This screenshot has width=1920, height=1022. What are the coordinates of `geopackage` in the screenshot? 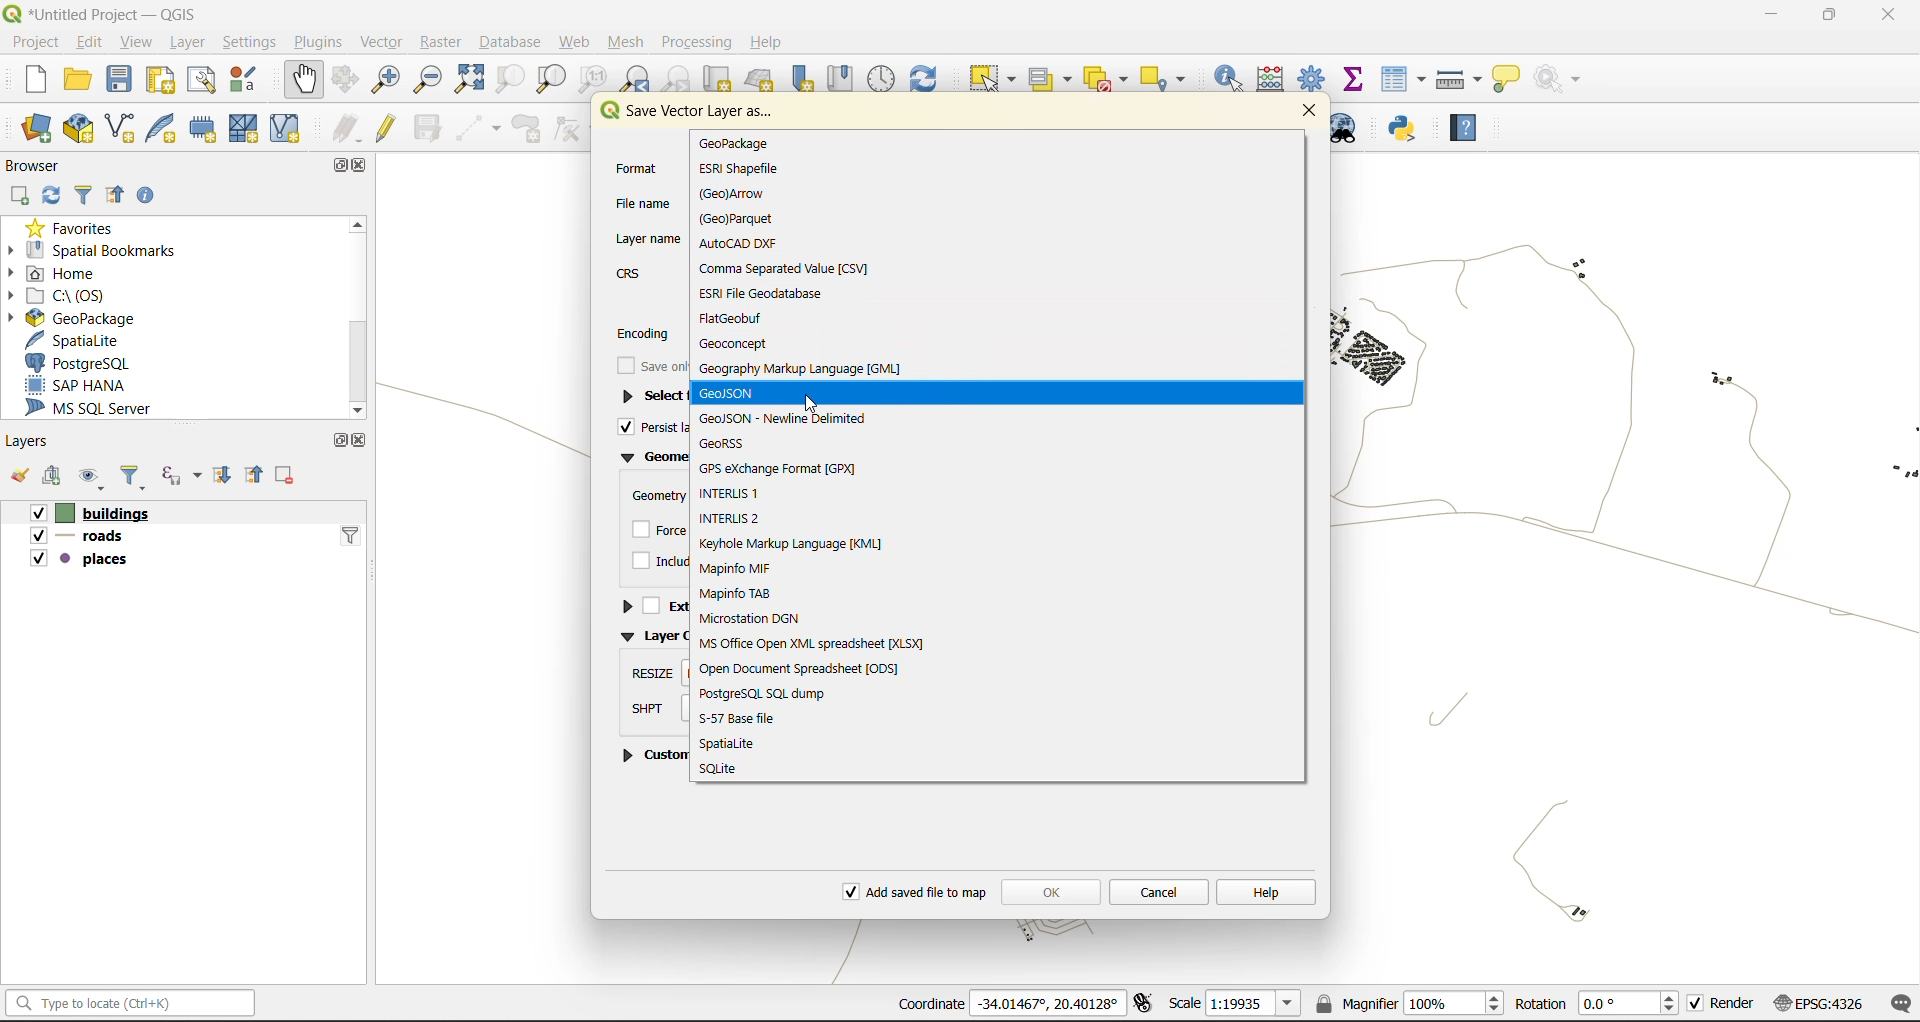 It's located at (735, 144).